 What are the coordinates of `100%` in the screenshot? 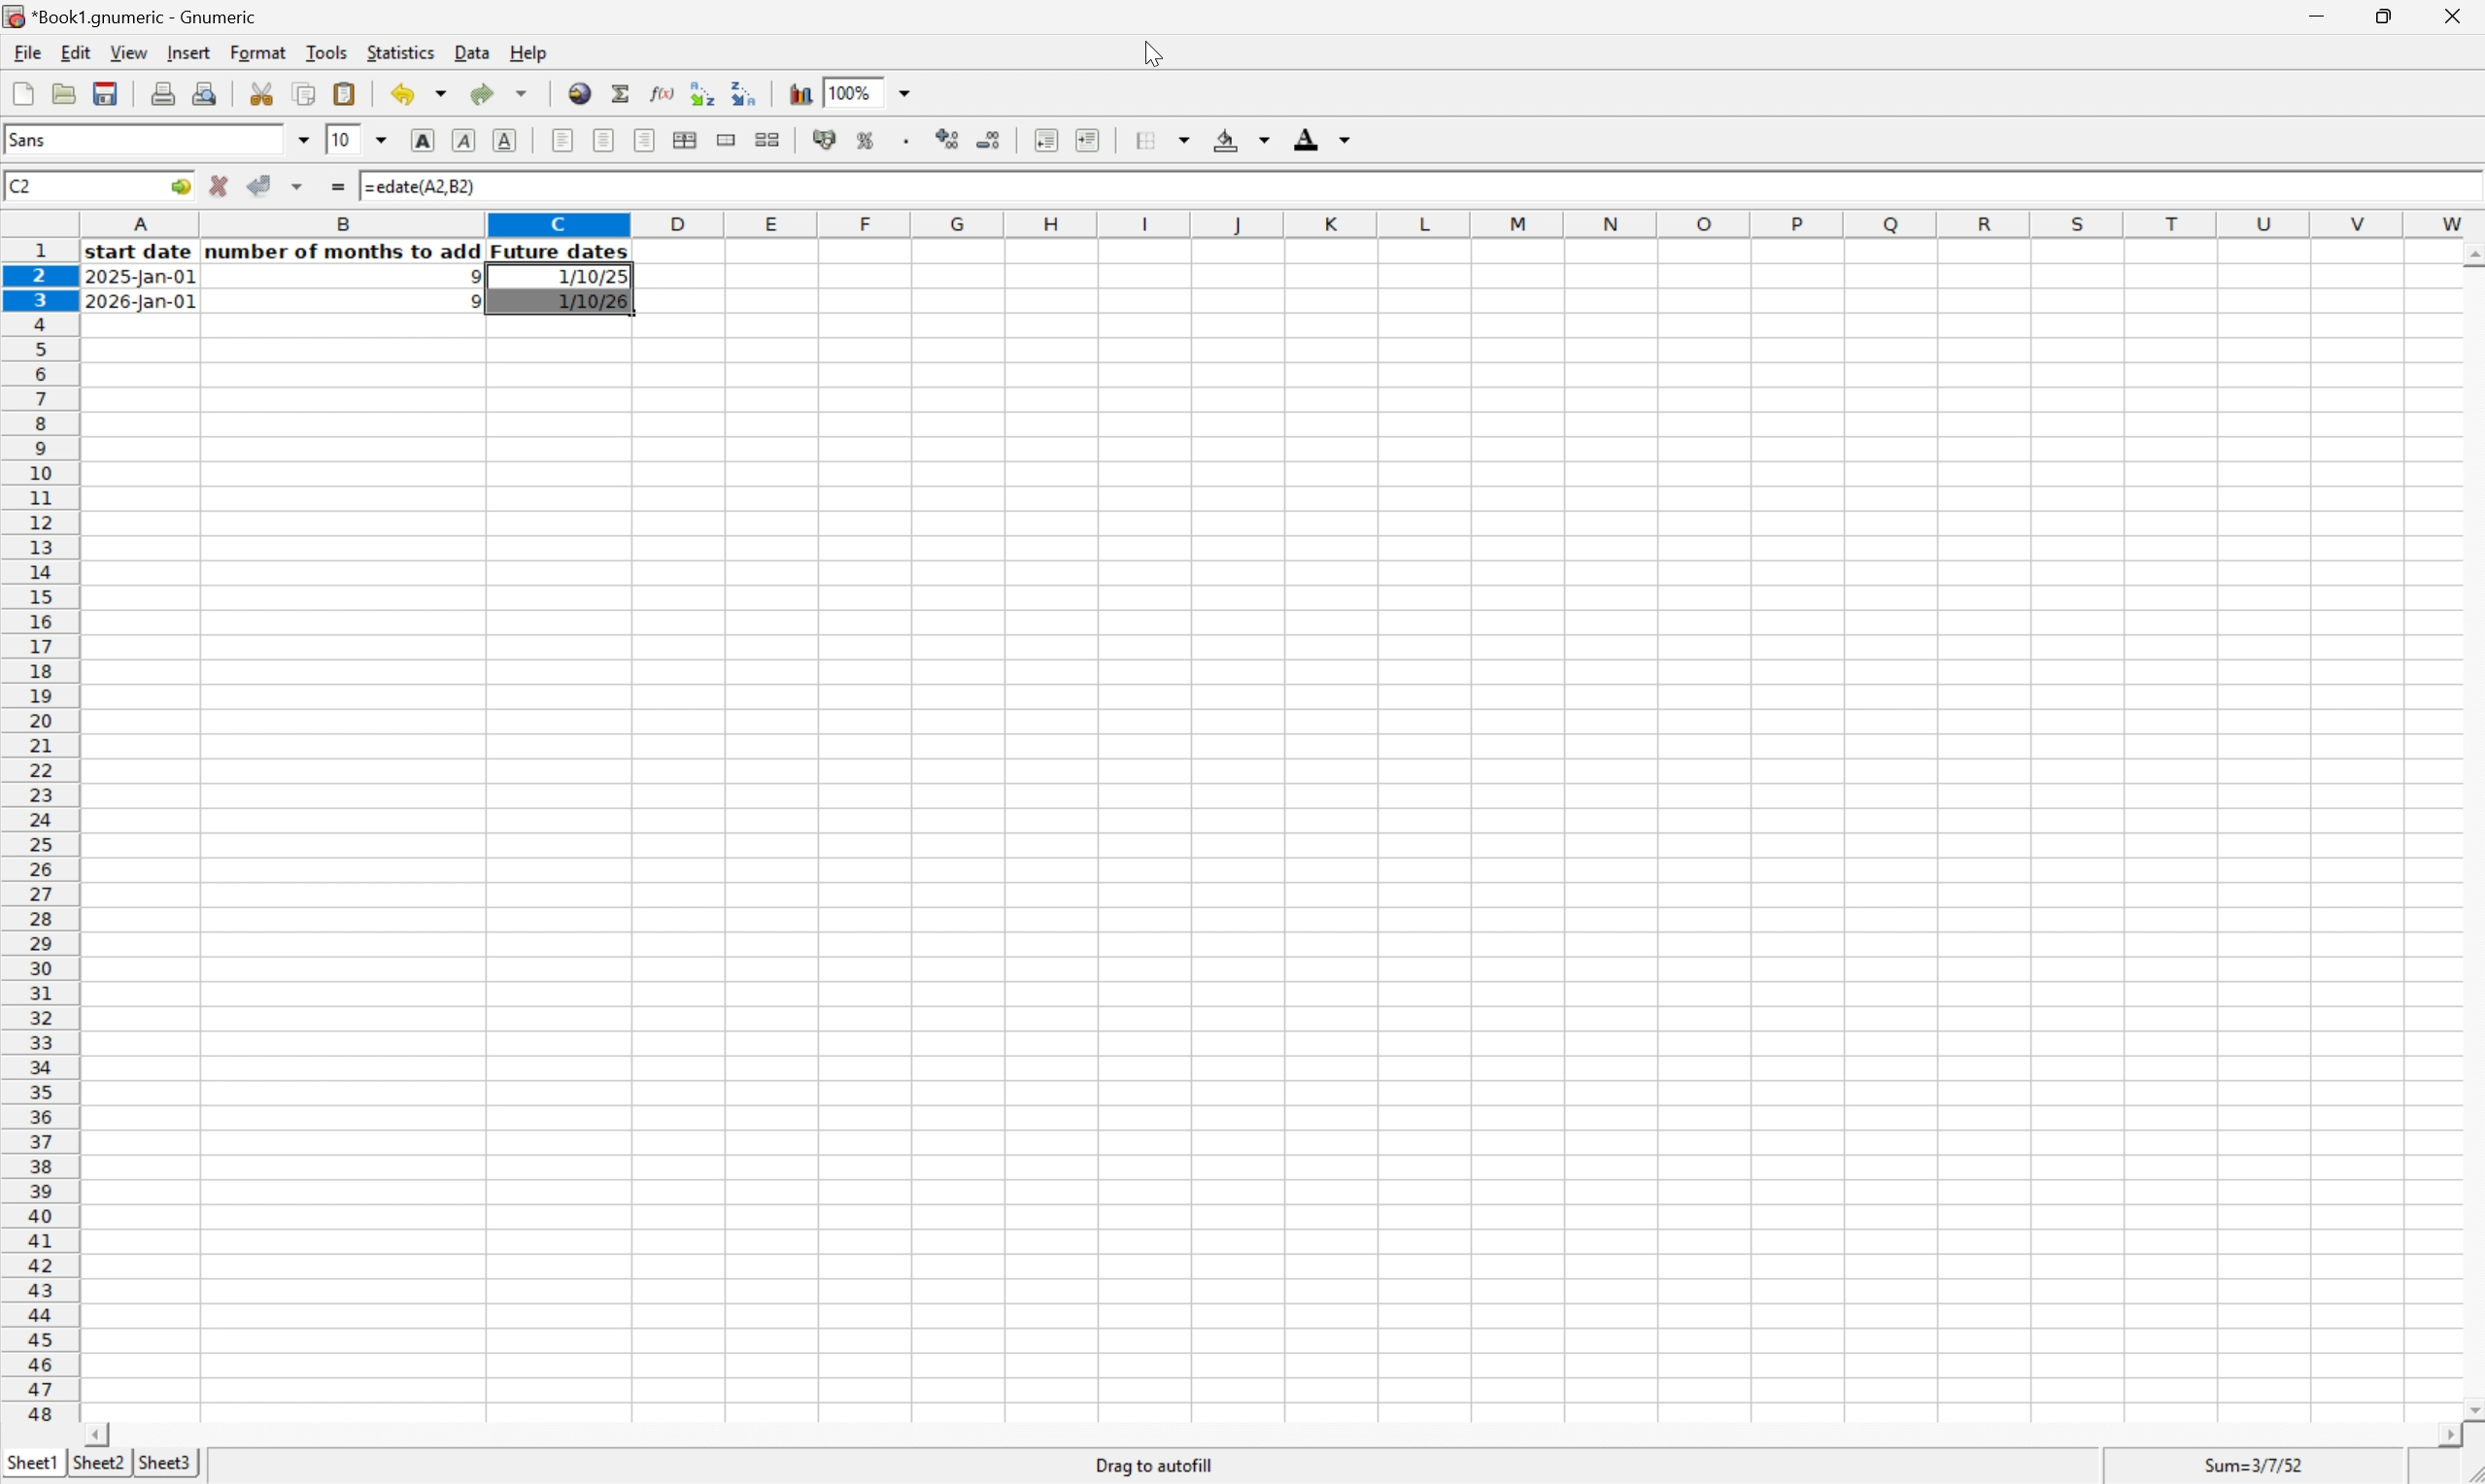 It's located at (848, 91).